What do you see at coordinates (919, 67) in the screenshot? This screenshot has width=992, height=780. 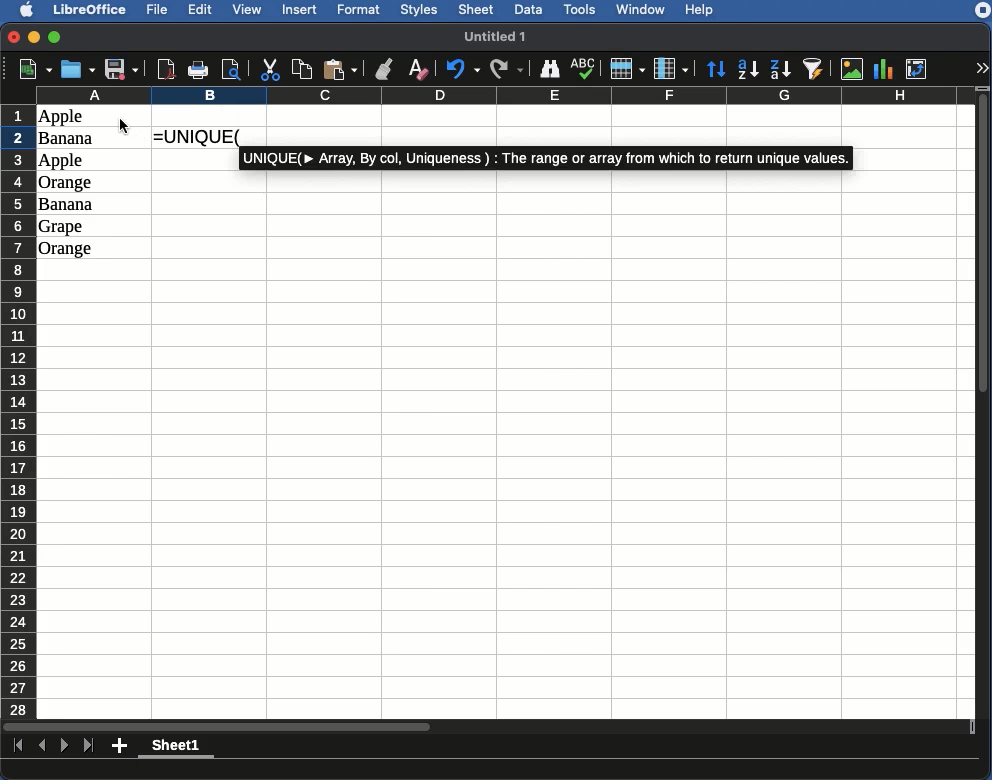 I see `Pivot table` at bounding box center [919, 67].